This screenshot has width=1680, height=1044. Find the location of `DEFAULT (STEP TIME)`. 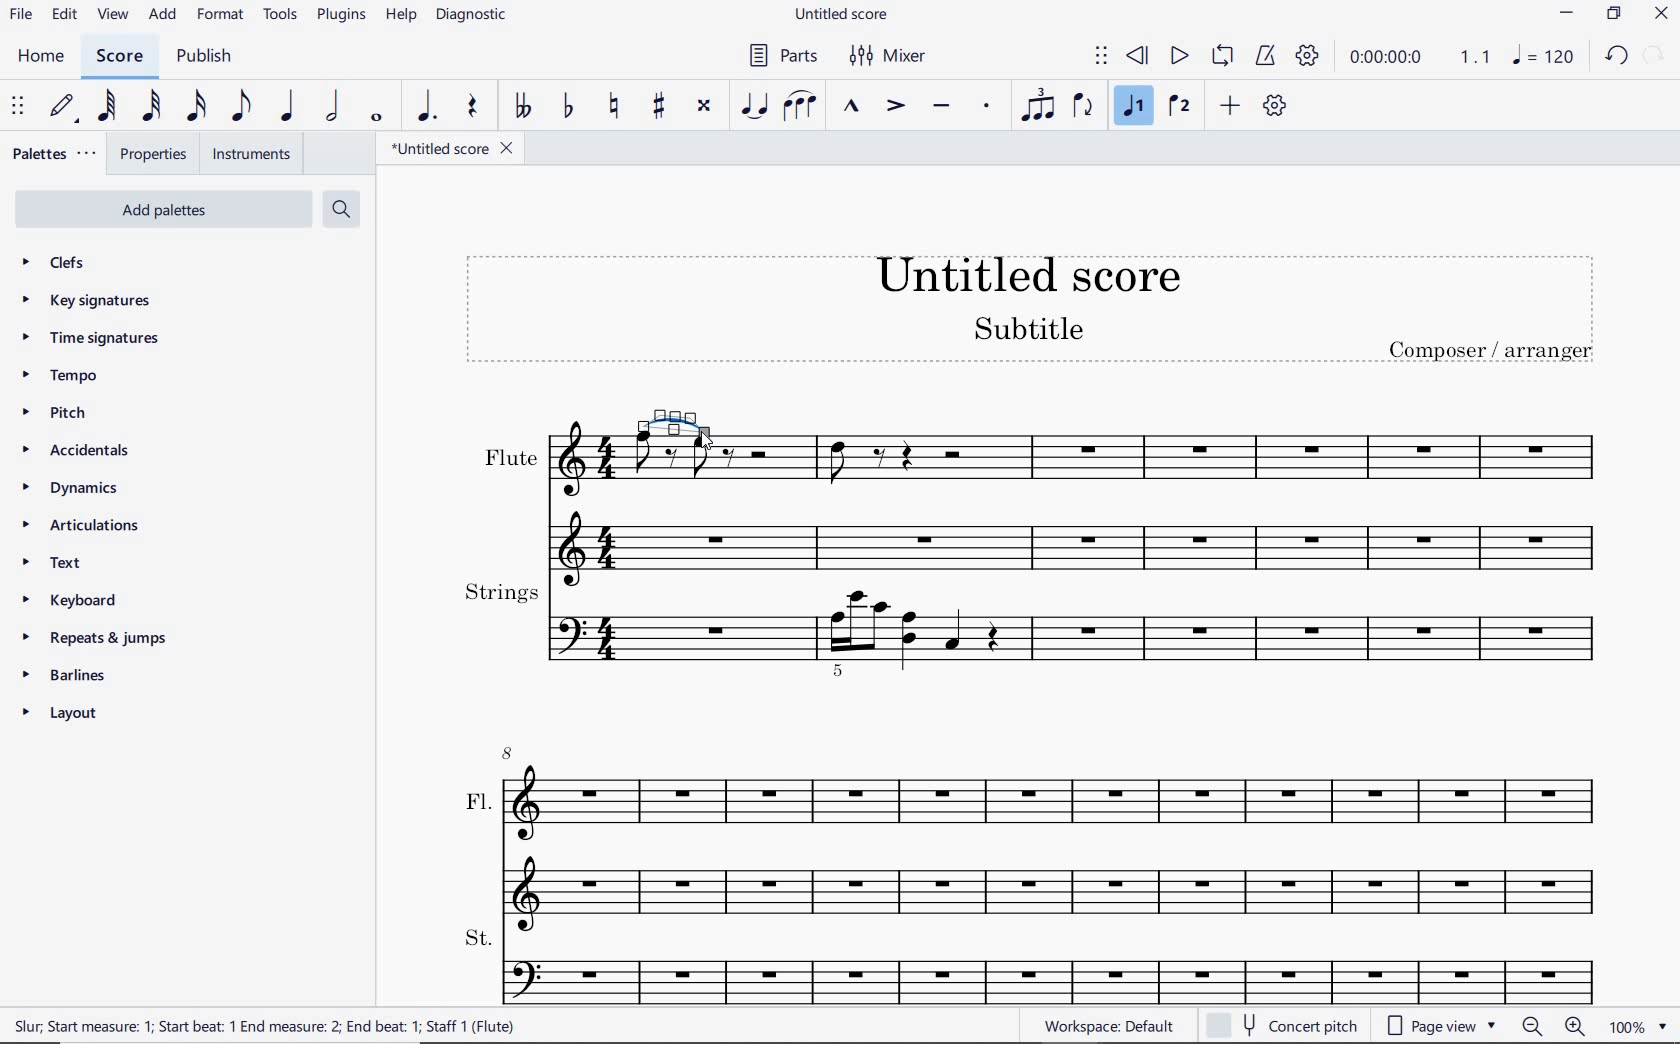

DEFAULT (STEP TIME) is located at coordinates (66, 106).